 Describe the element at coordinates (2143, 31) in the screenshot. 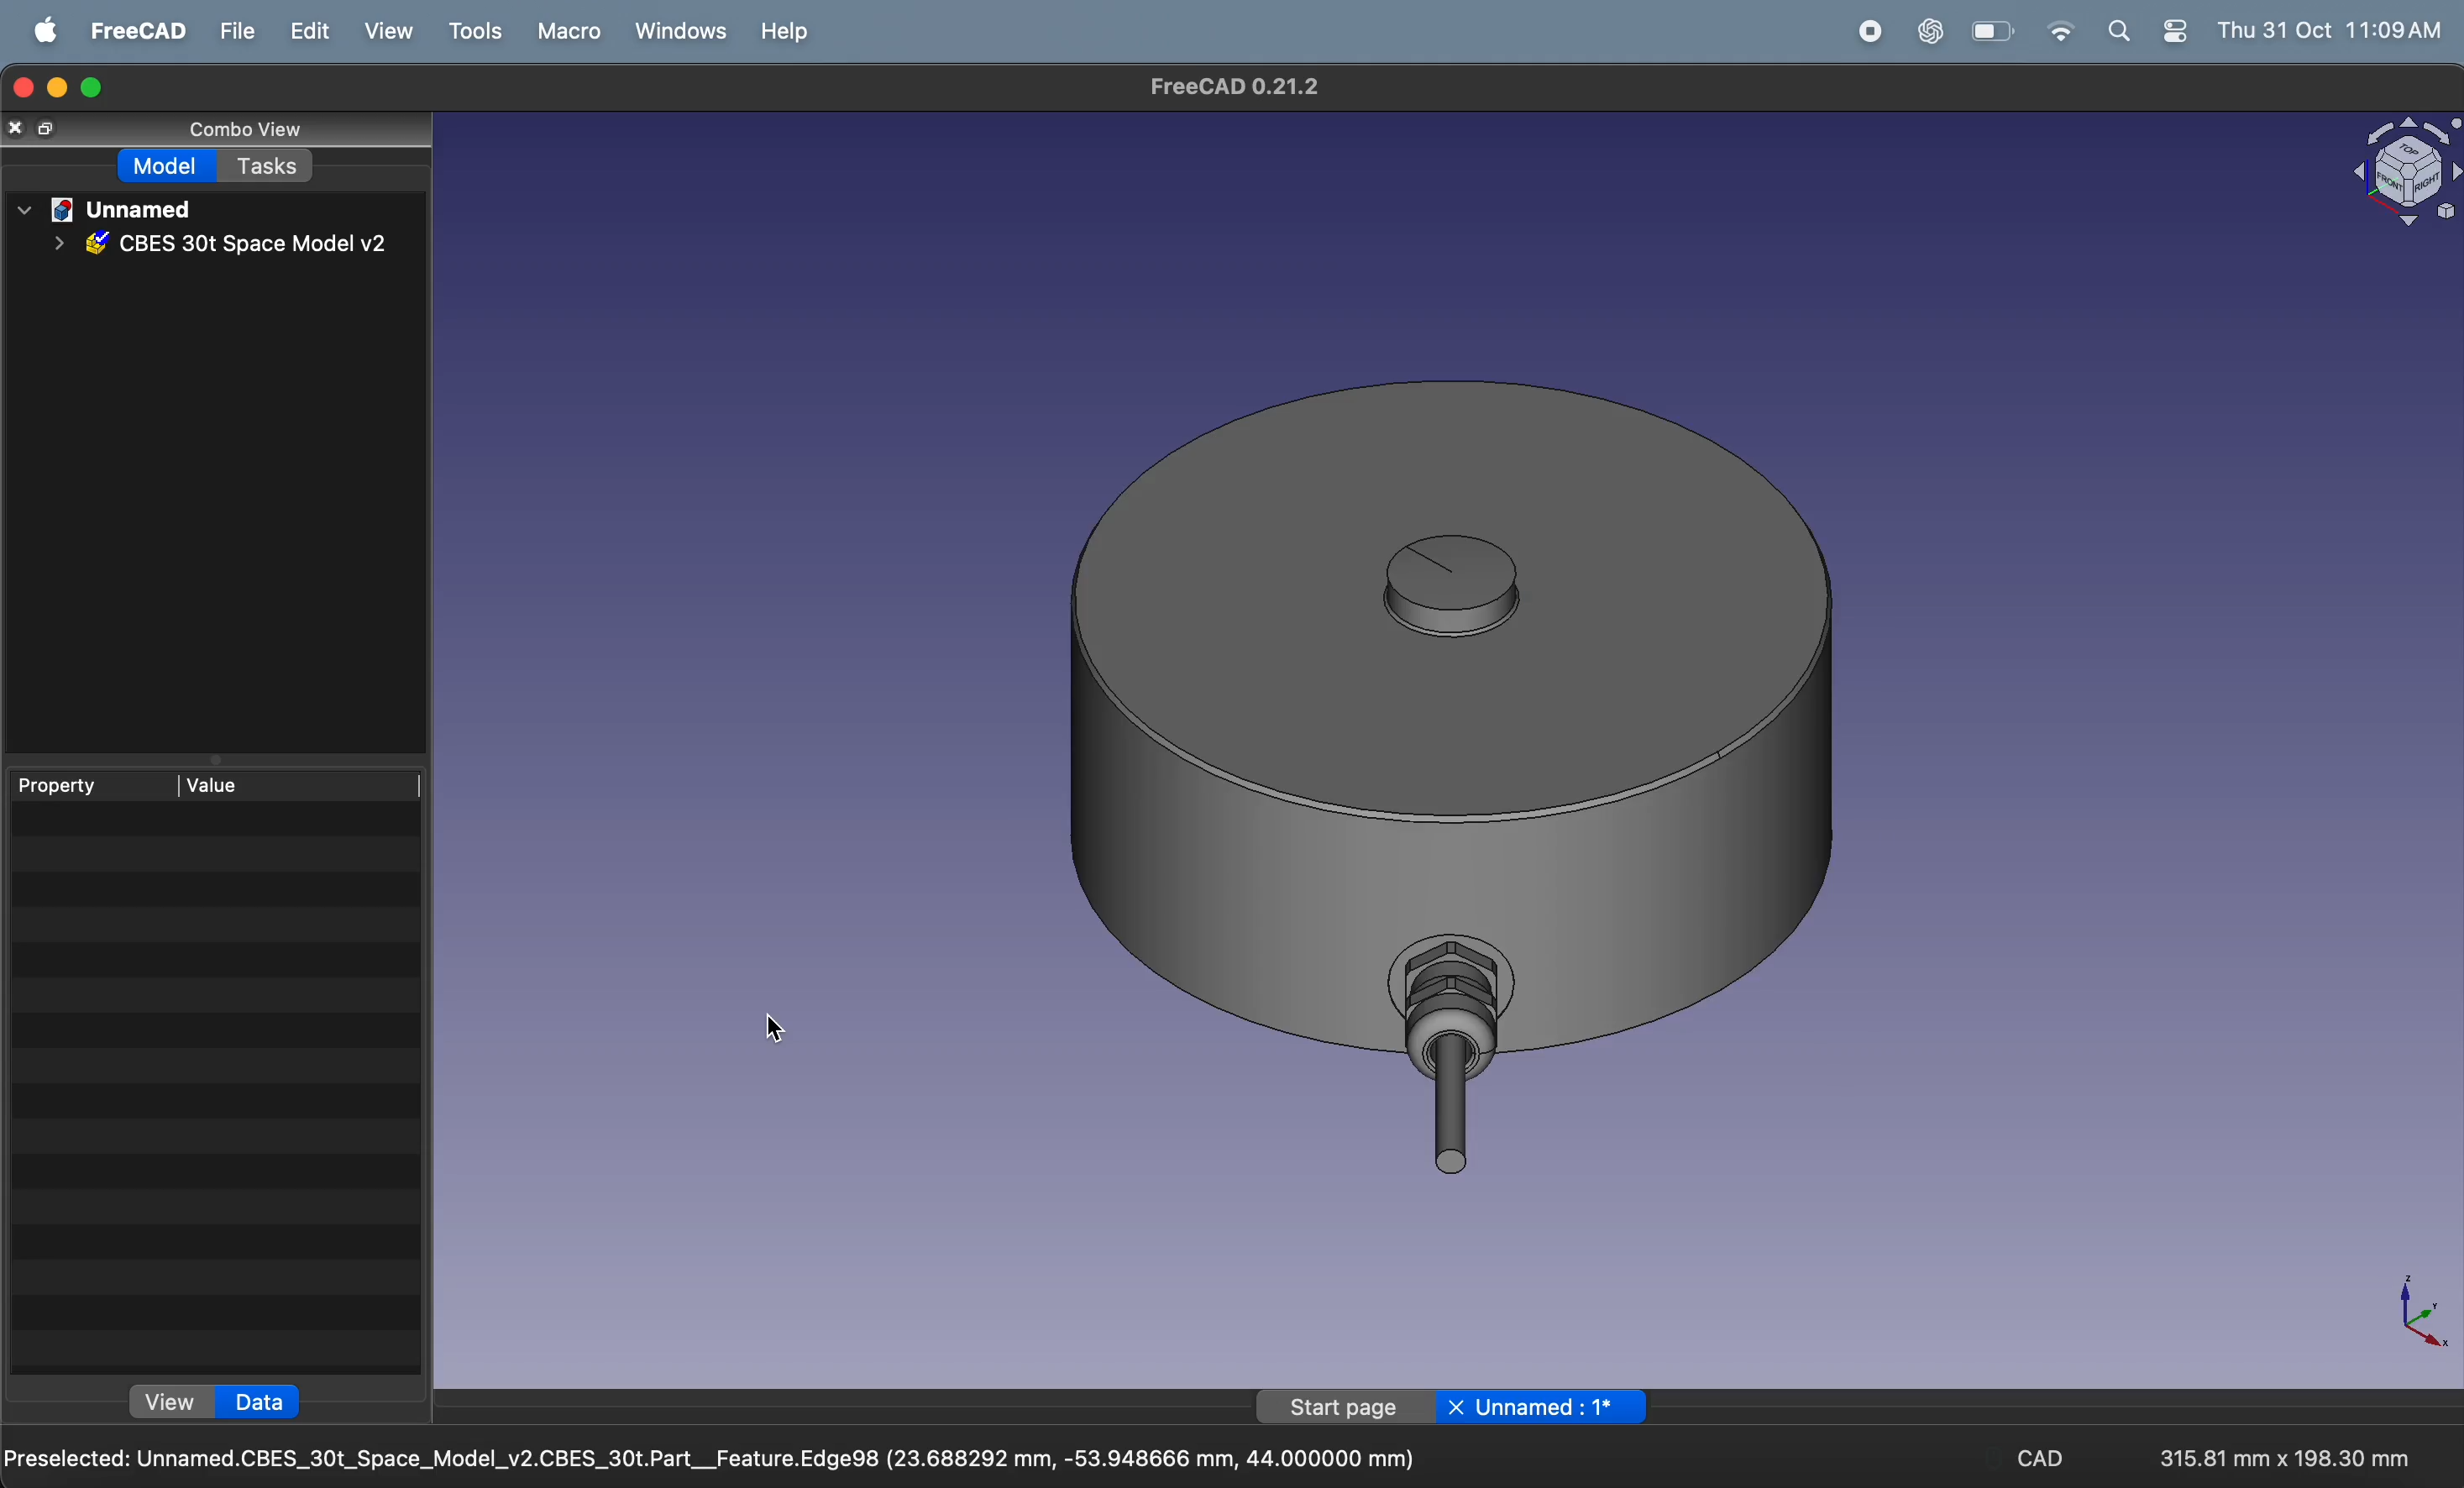

I see `apple widgets` at that location.